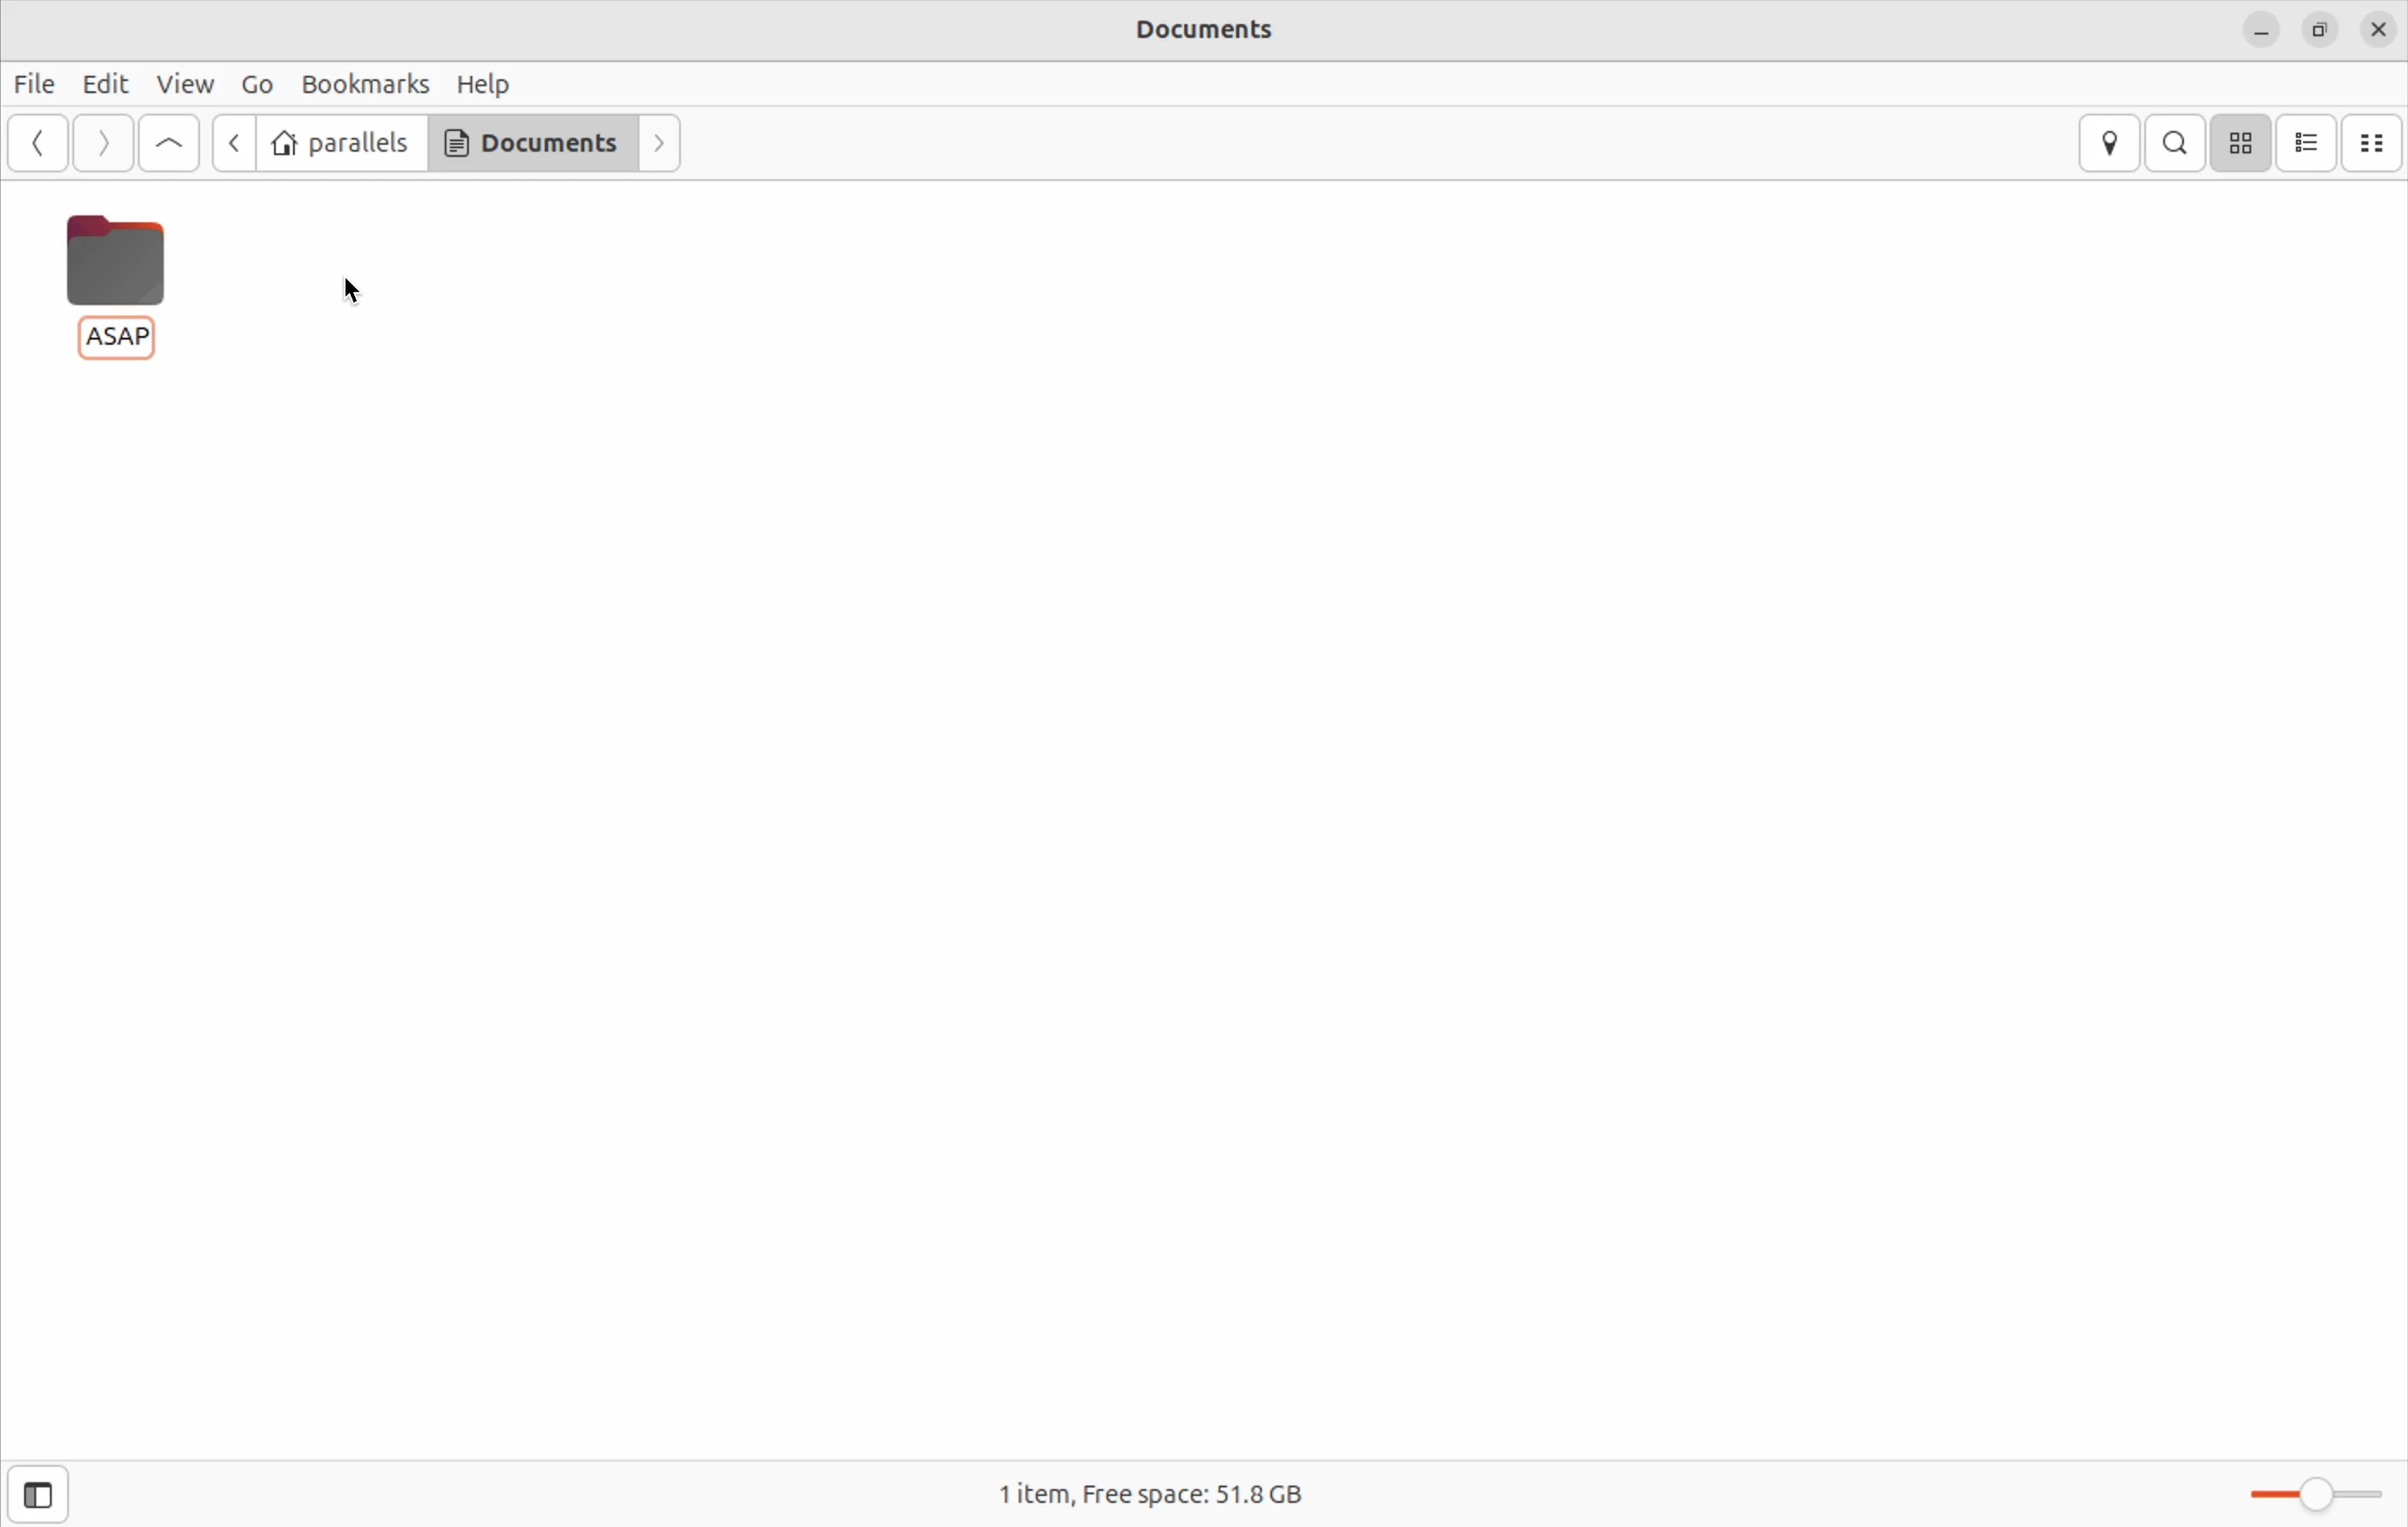  Describe the element at coordinates (186, 85) in the screenshot. I see `View` at that location.